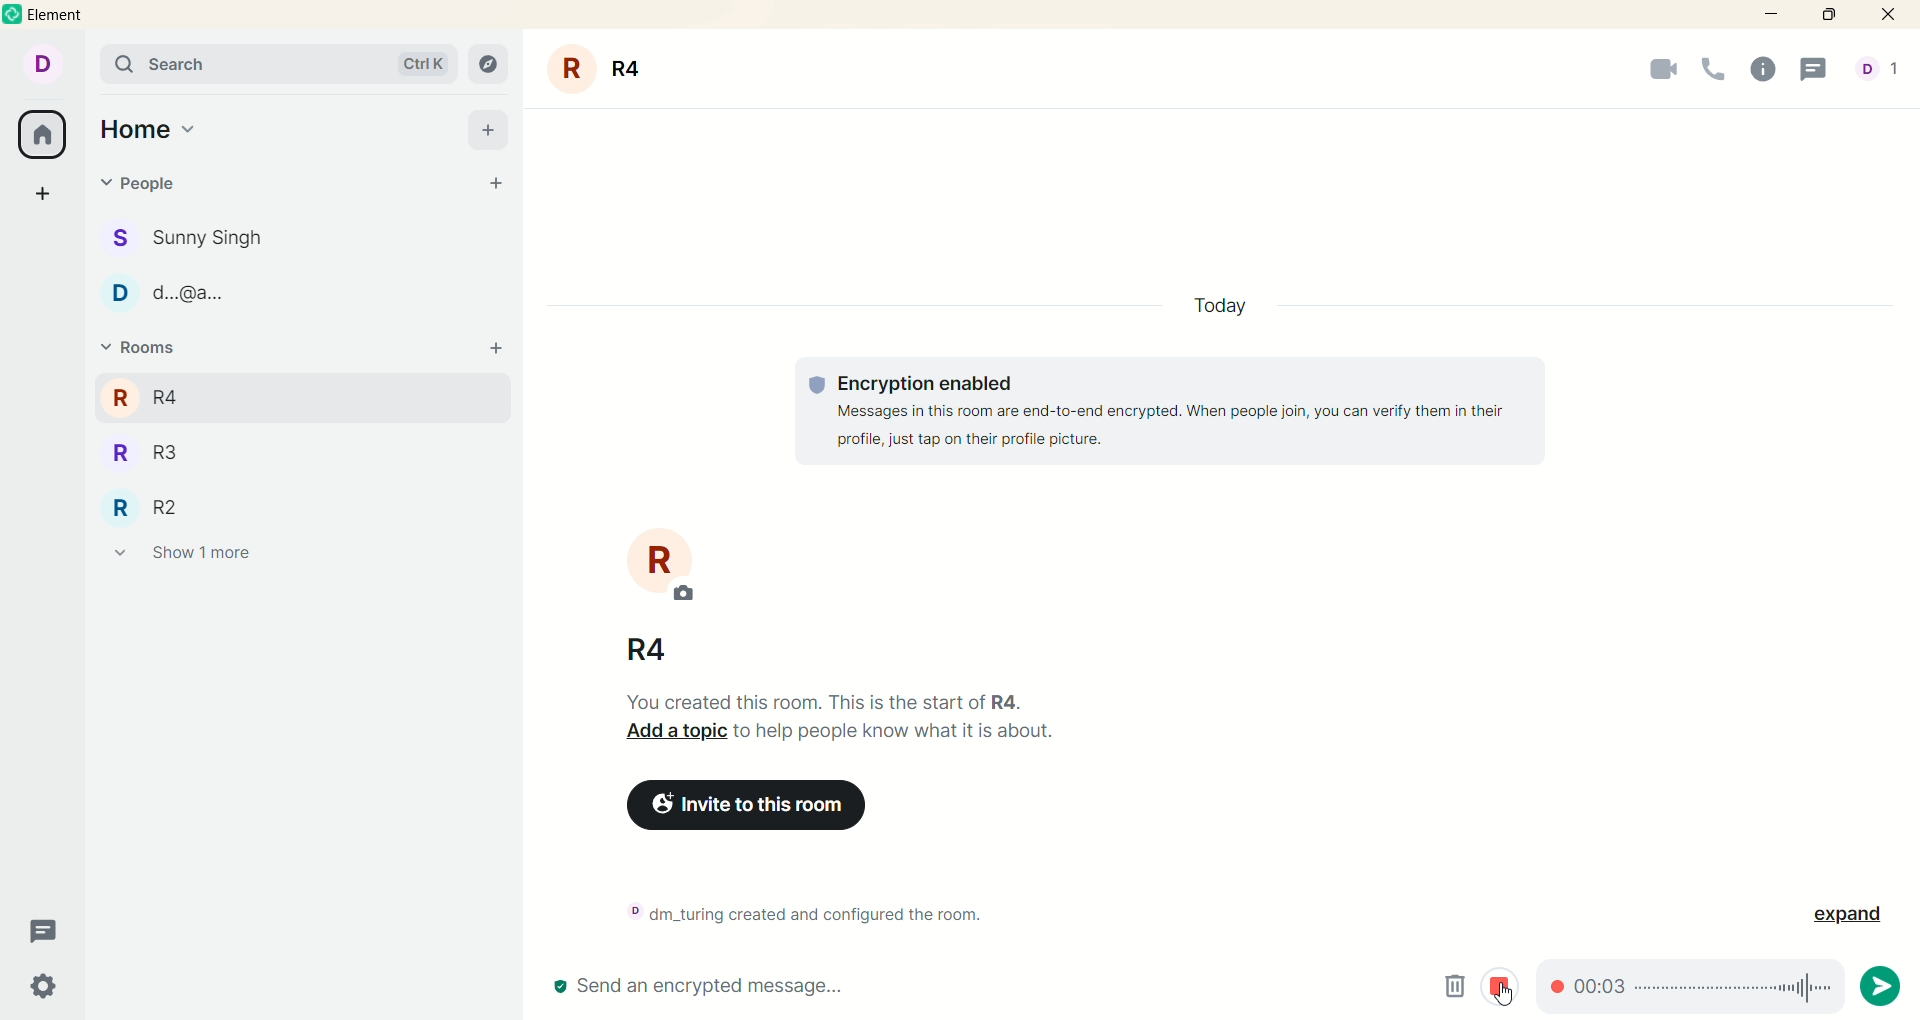 The image size is (1920, 1020). Describe the element at coordinates (1210, 305) in the screenshot. I see `today` at that location.